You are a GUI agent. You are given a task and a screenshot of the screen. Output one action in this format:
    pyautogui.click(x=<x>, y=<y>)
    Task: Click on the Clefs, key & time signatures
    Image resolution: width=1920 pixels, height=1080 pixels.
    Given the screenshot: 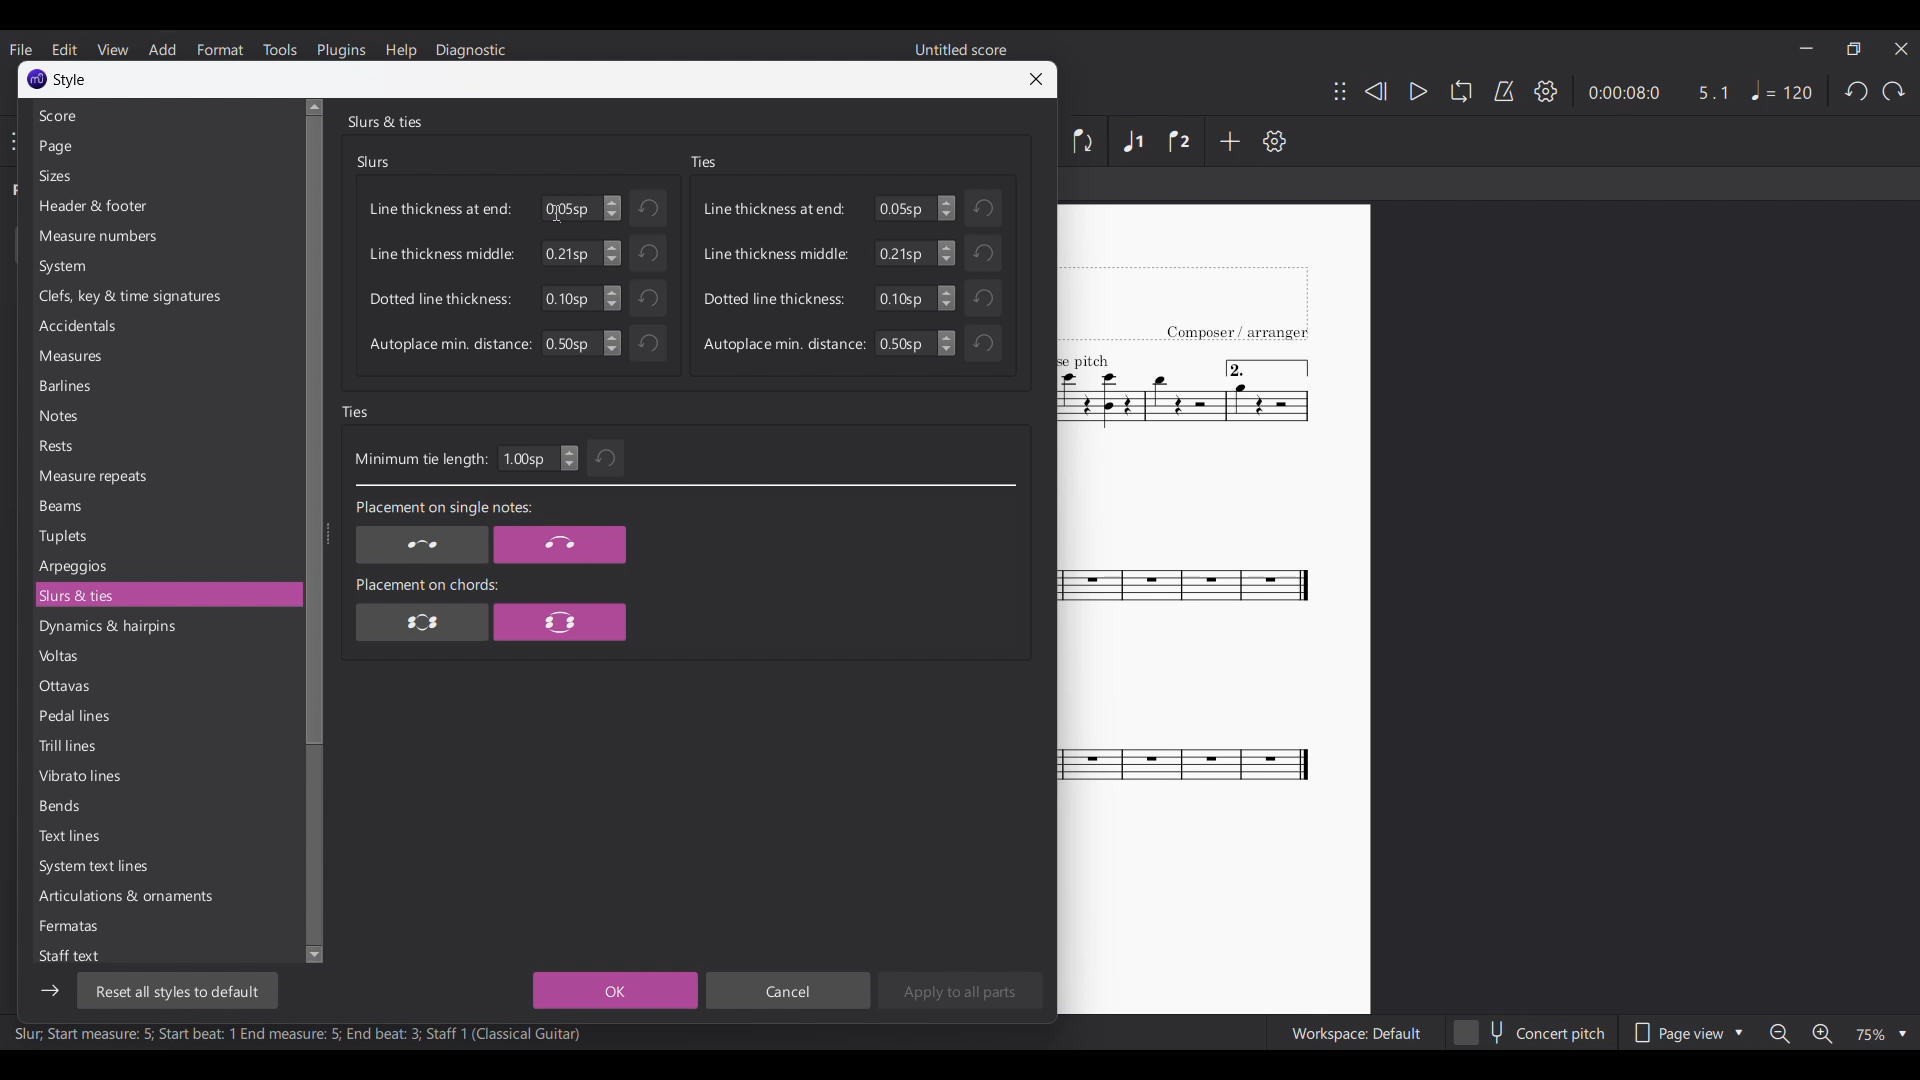 What is the action you would take?
    pyautogui.click(x=165, y=297)
    